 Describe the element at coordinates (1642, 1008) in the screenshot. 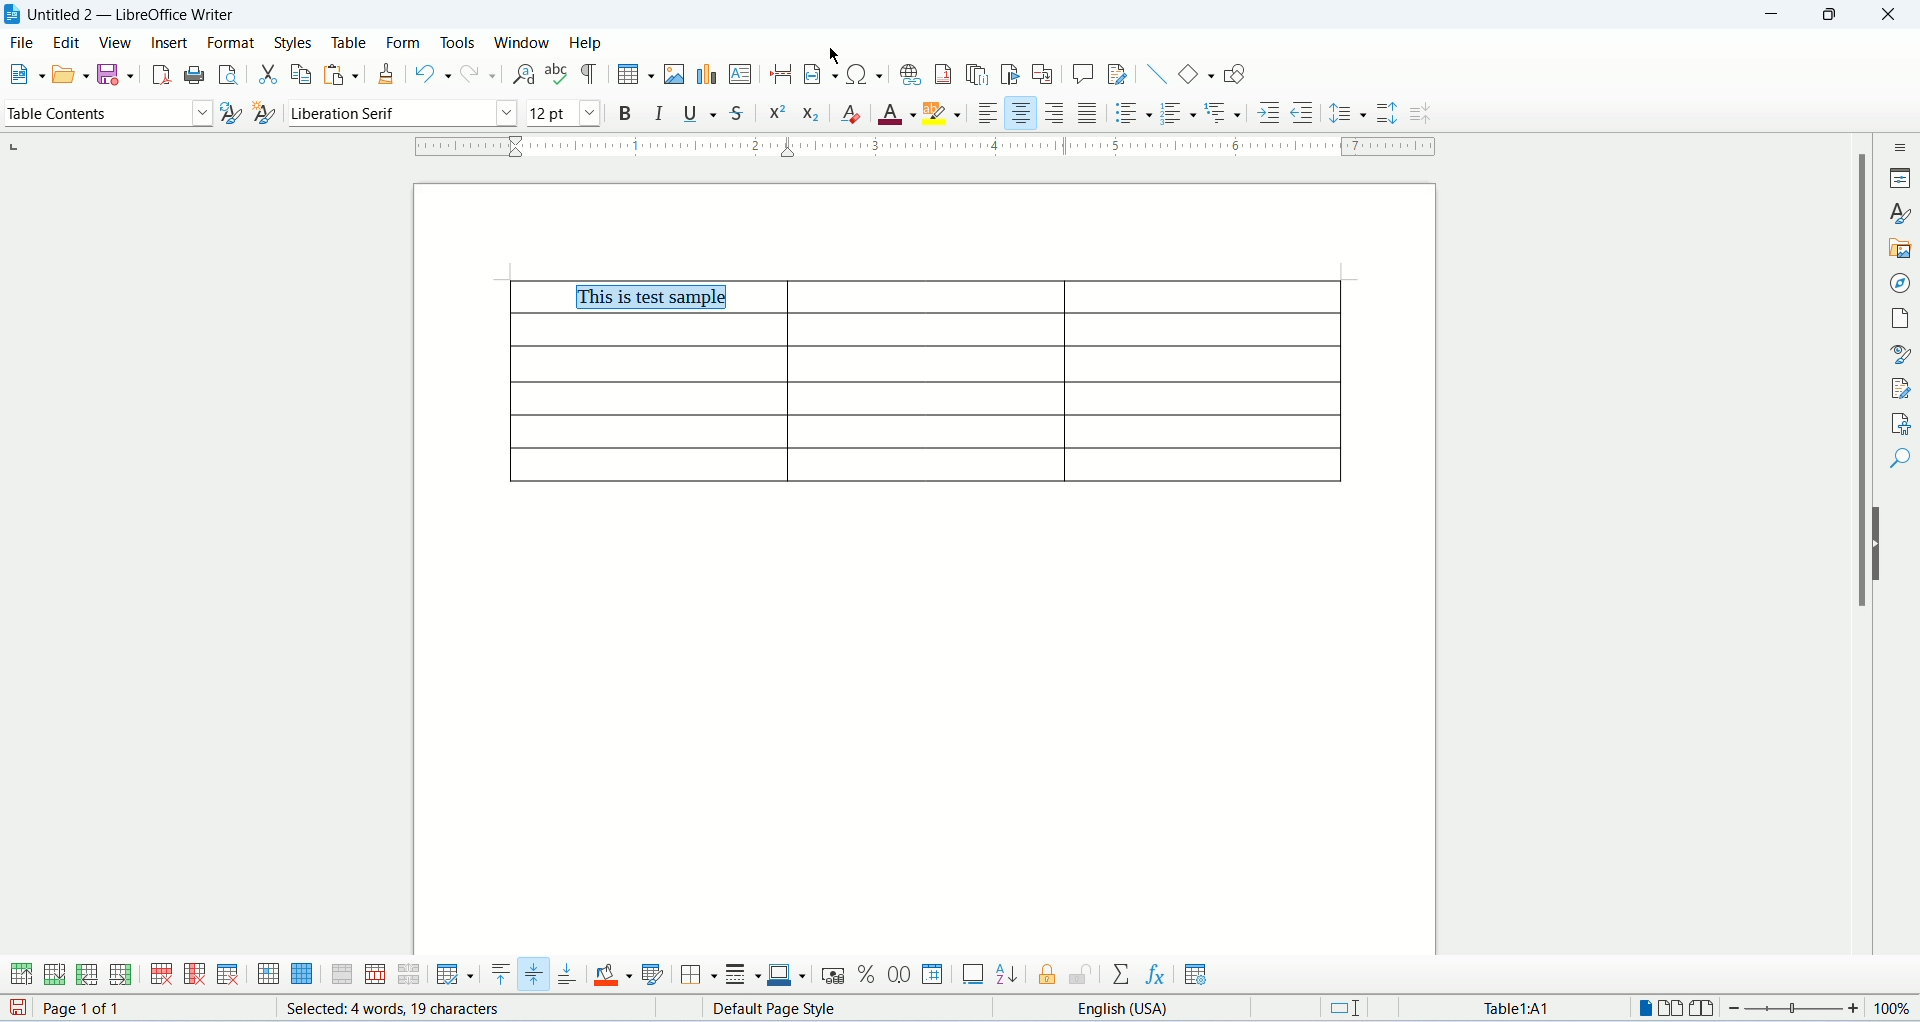

I see `one page view` at that location.